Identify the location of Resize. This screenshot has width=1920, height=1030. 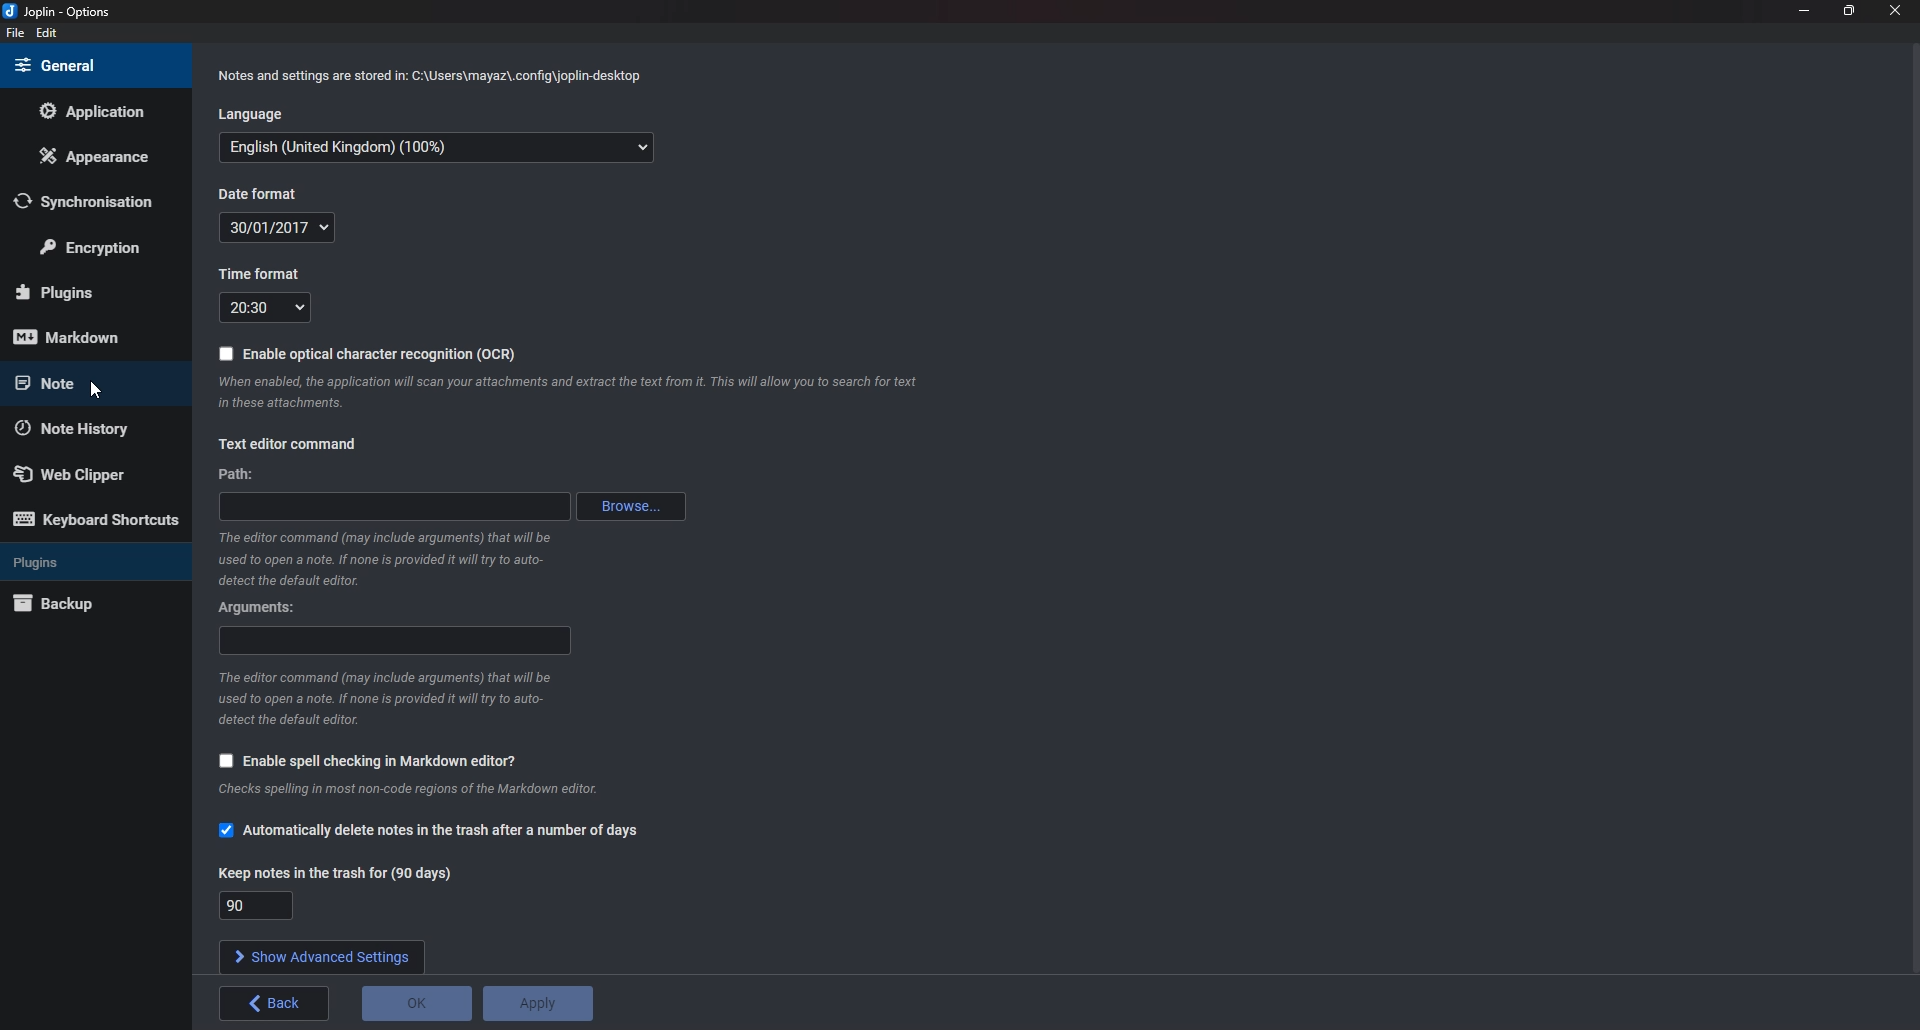
(1849, 11).